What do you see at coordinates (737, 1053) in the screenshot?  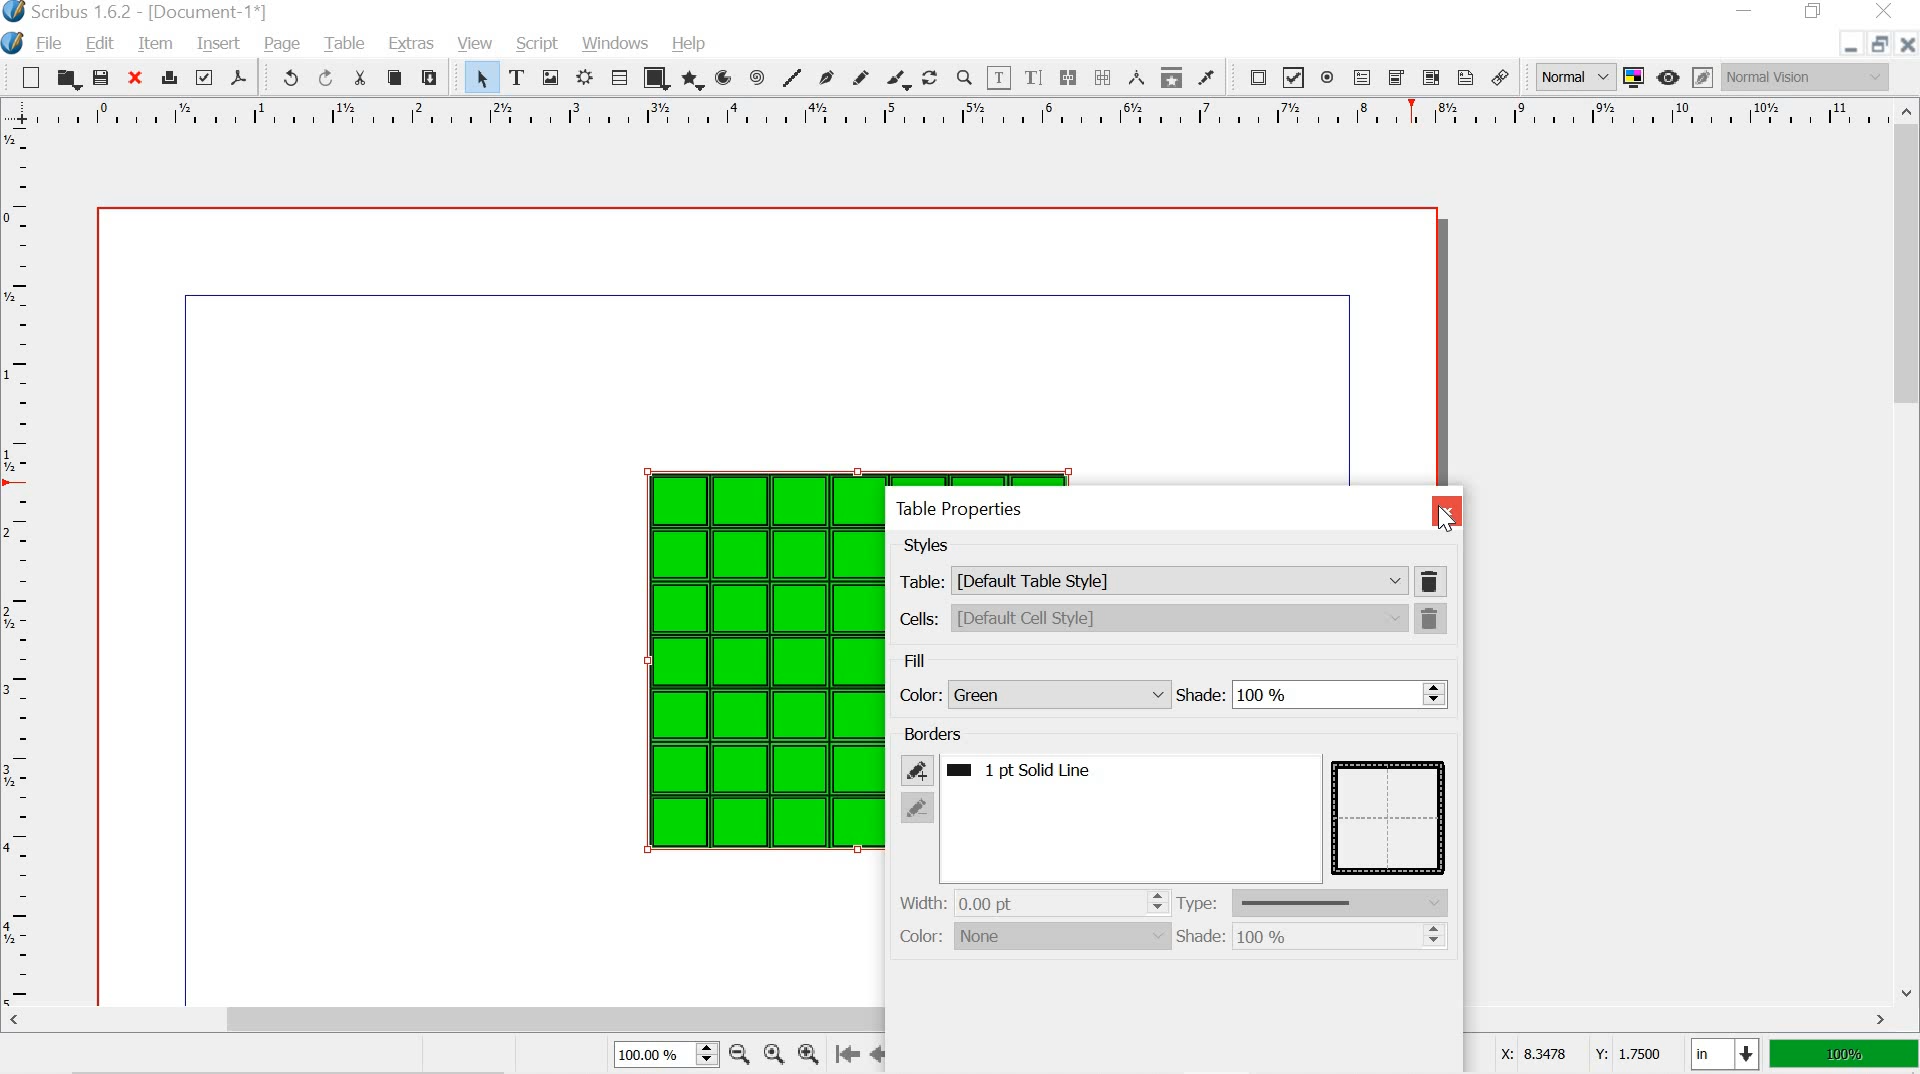 I see `zoom out` at bounding box center [737, 1053].